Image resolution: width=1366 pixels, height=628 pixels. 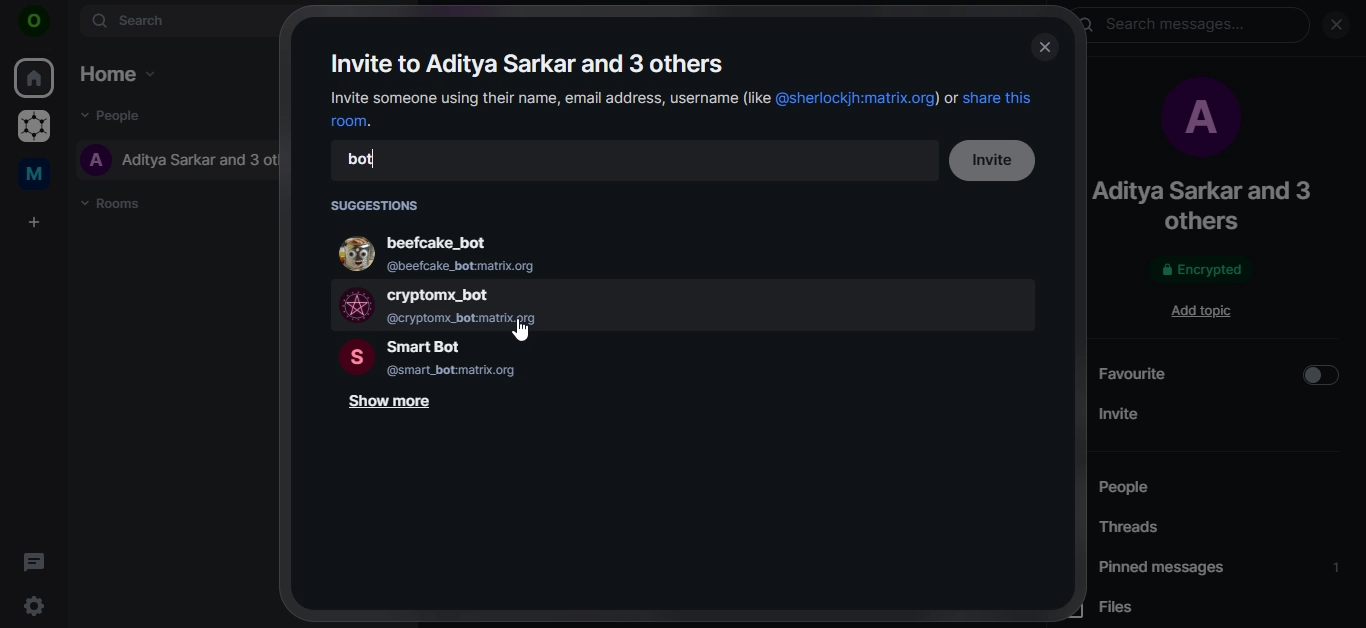 I want to click on create a space, so click(x=32, y=223).